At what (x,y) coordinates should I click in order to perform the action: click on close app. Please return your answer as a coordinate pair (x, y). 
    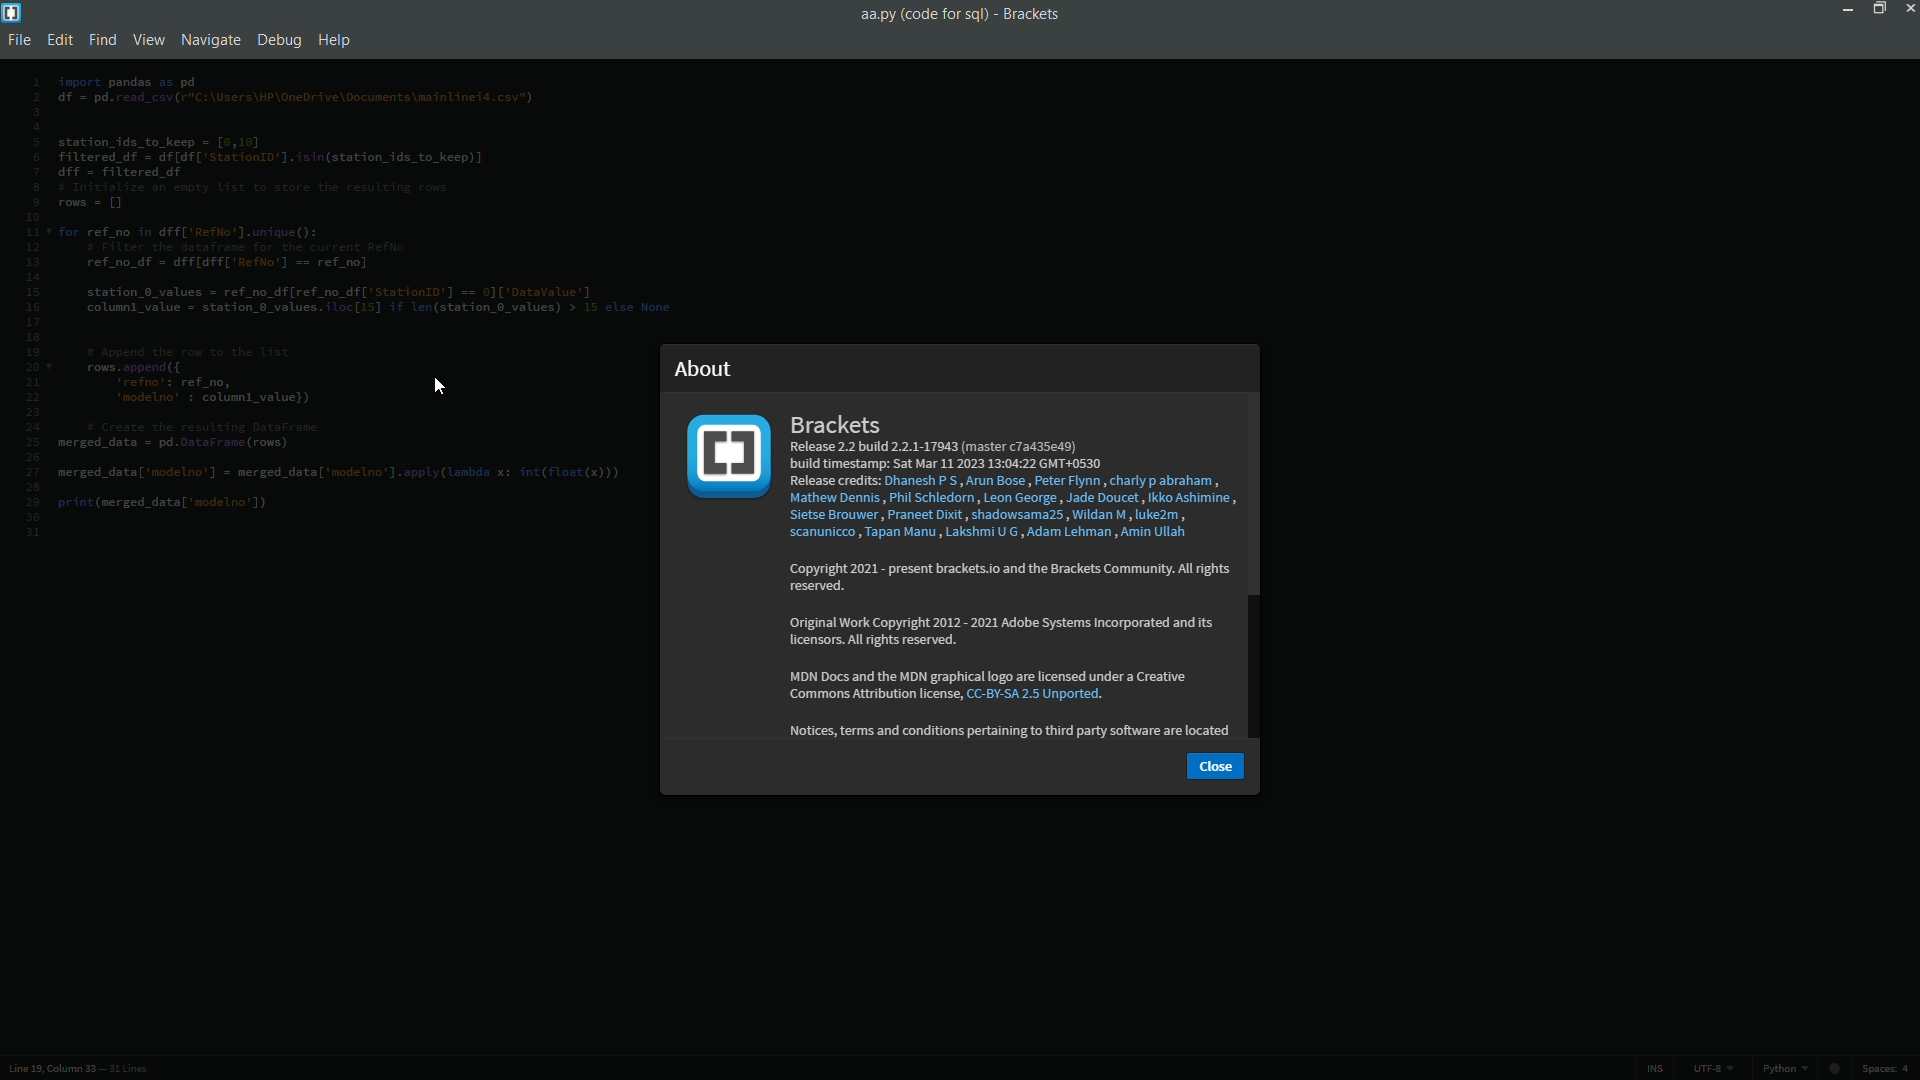
    Looking at the image, I should click on (1908, 10).